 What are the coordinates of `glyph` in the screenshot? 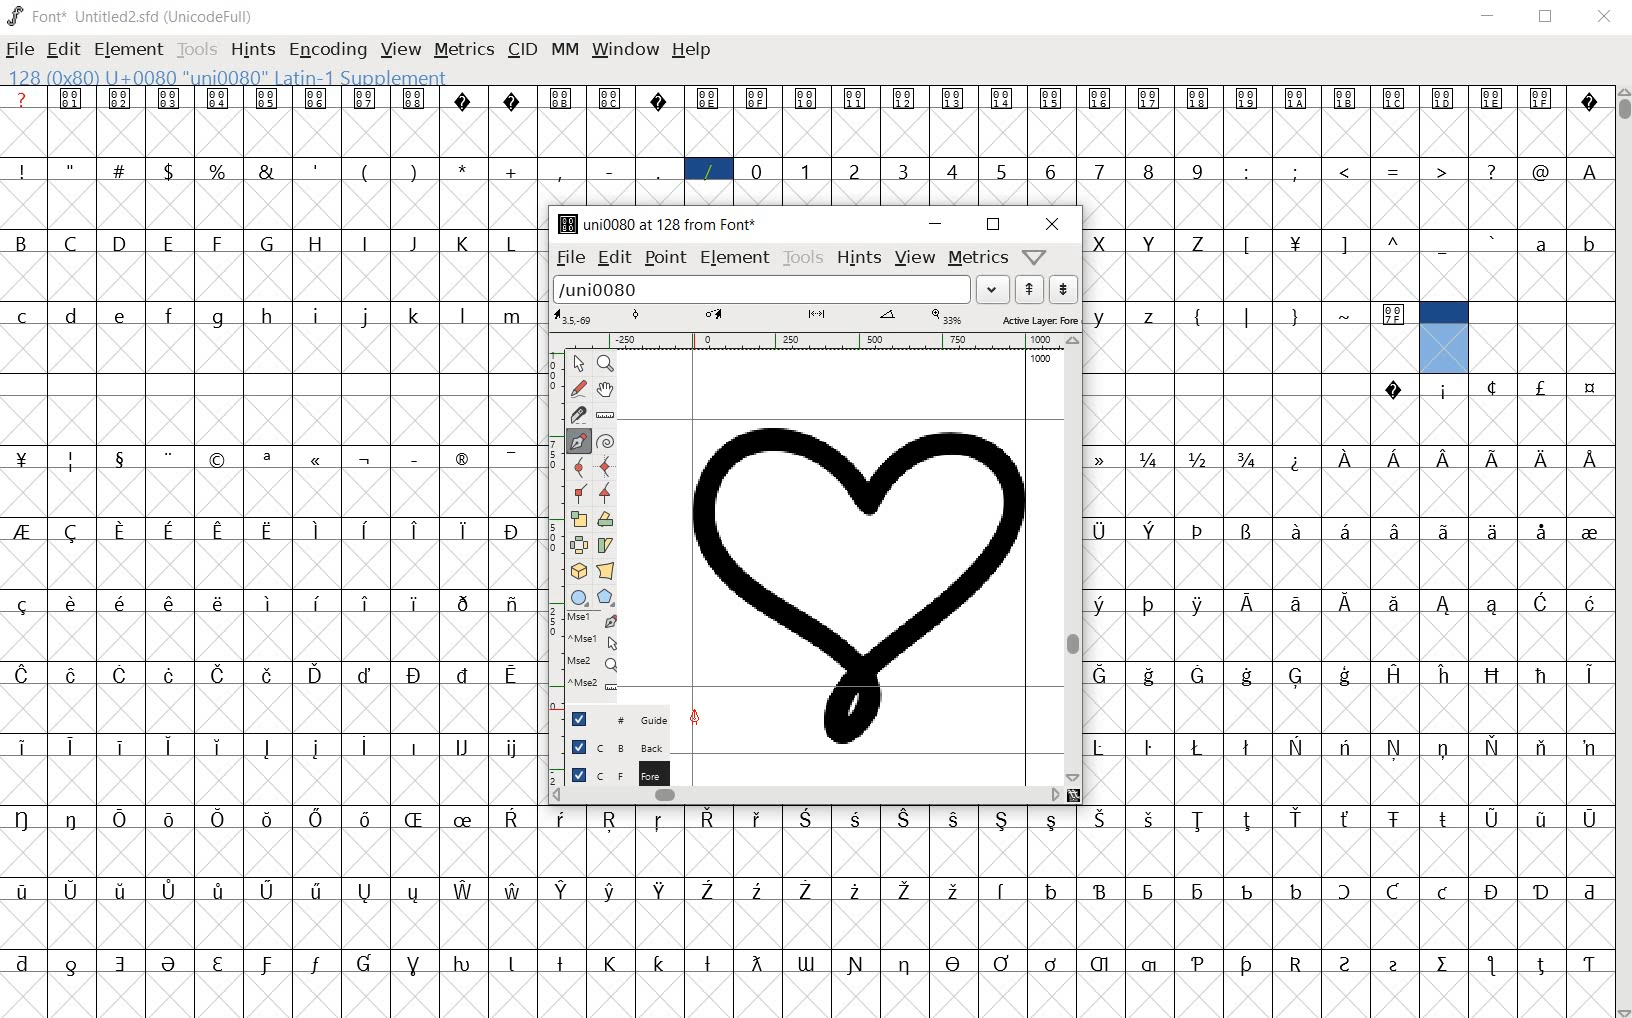 It's located at (758, 892).